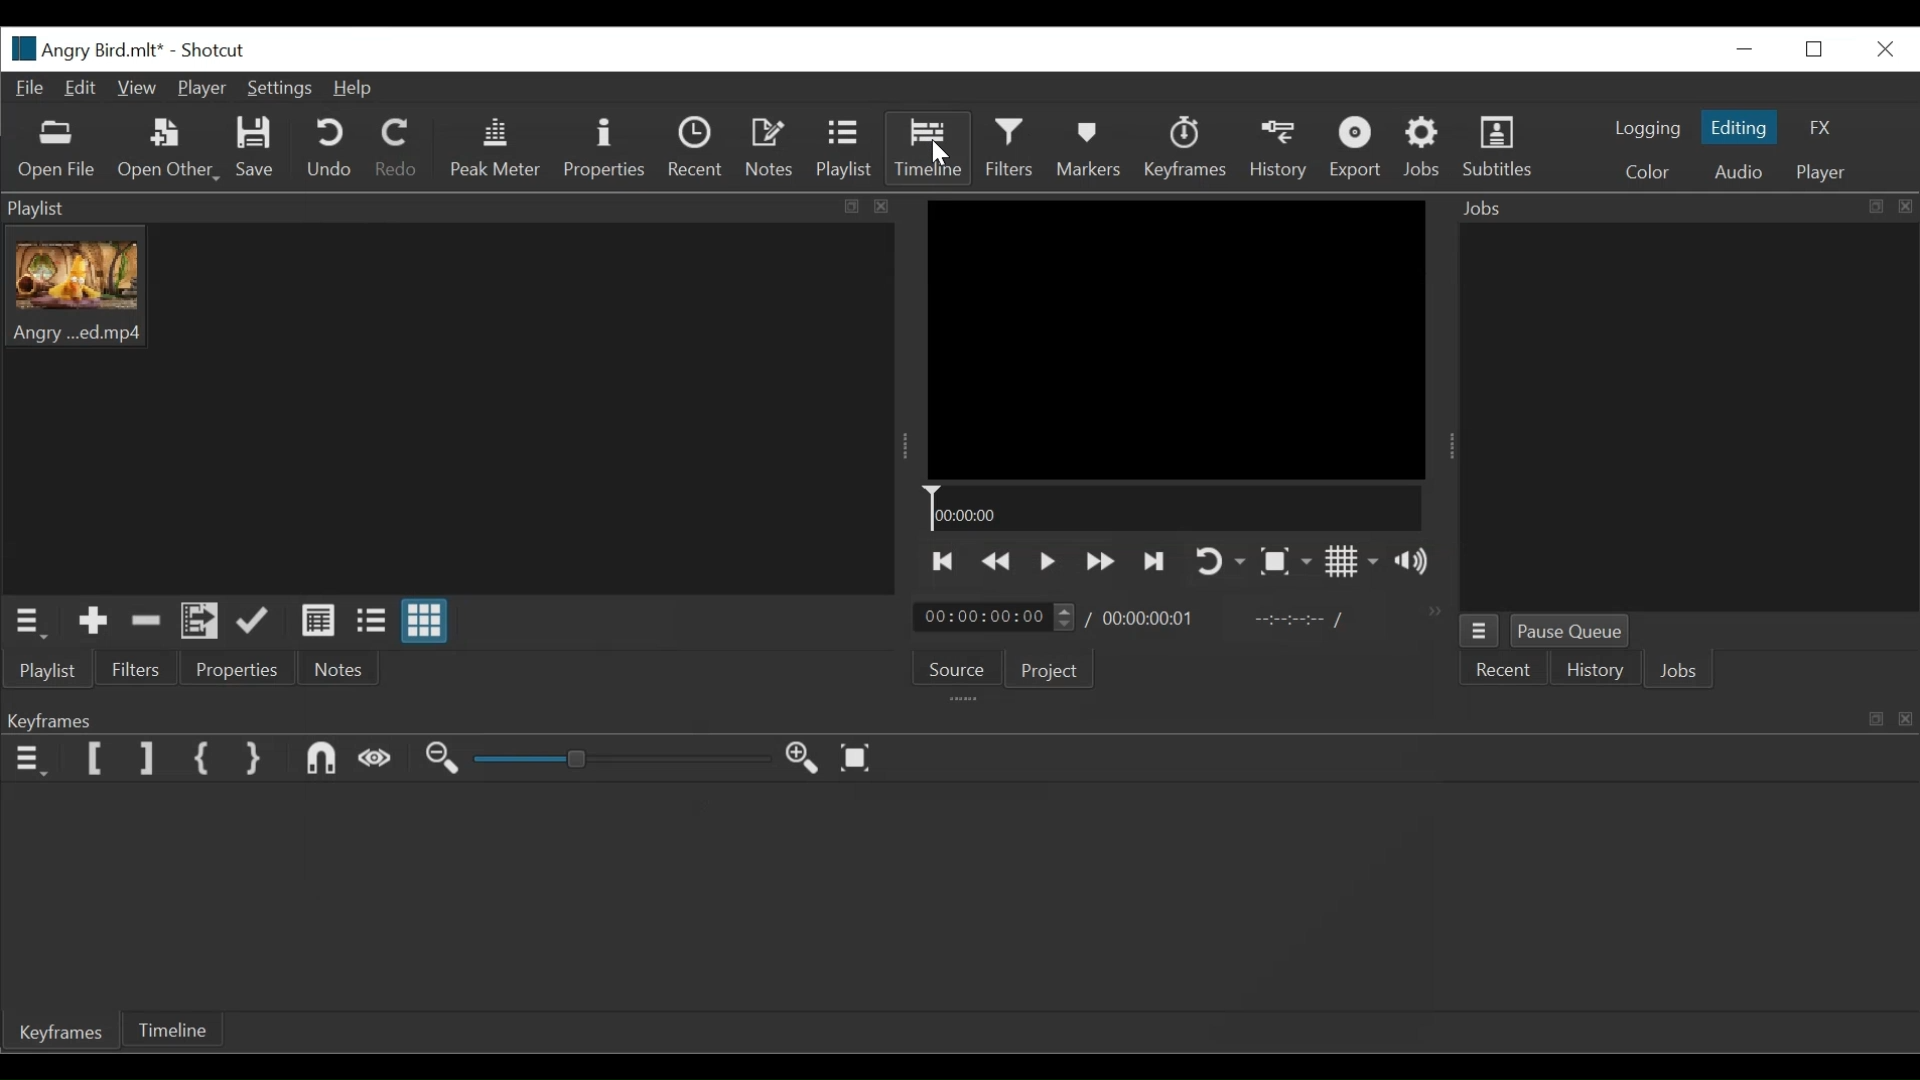 This screenshot has width=1920, height=1080. I want to click on In point, so click(1288, 621).